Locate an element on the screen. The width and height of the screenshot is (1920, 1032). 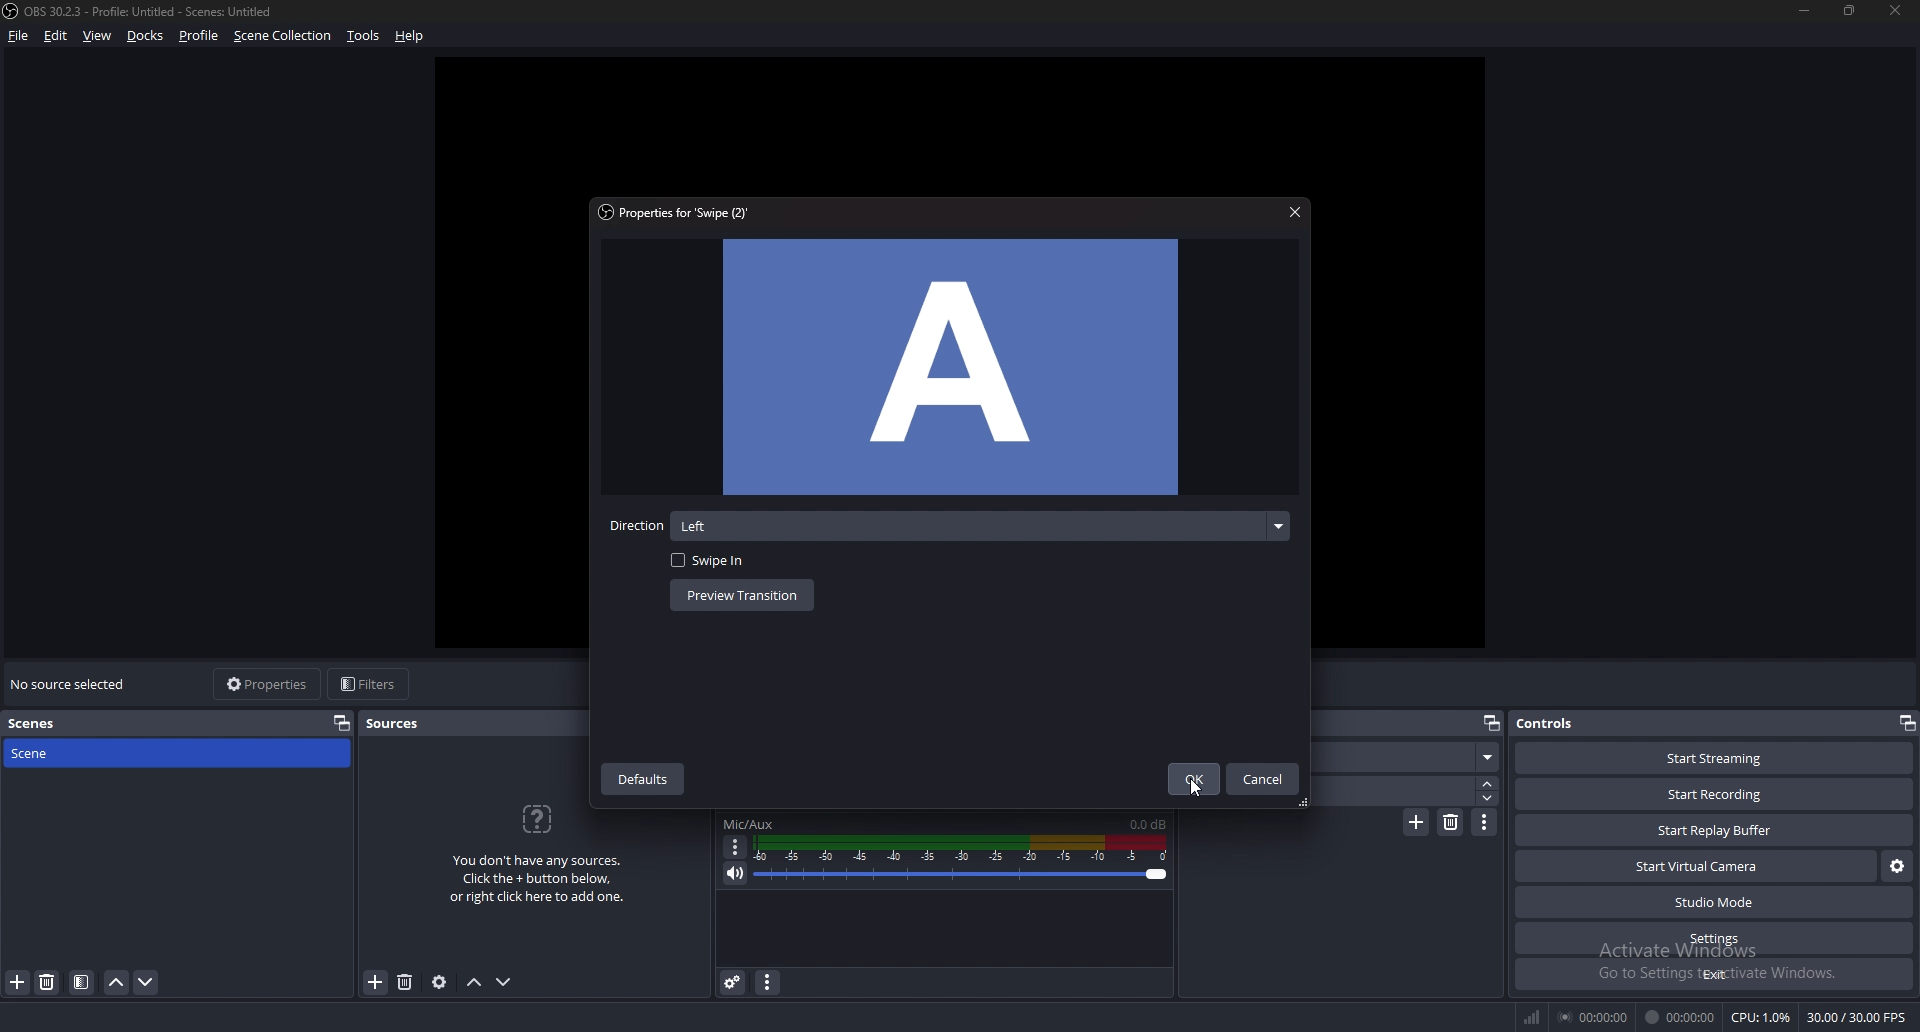
pop out is located at coordinates (1492, 723).